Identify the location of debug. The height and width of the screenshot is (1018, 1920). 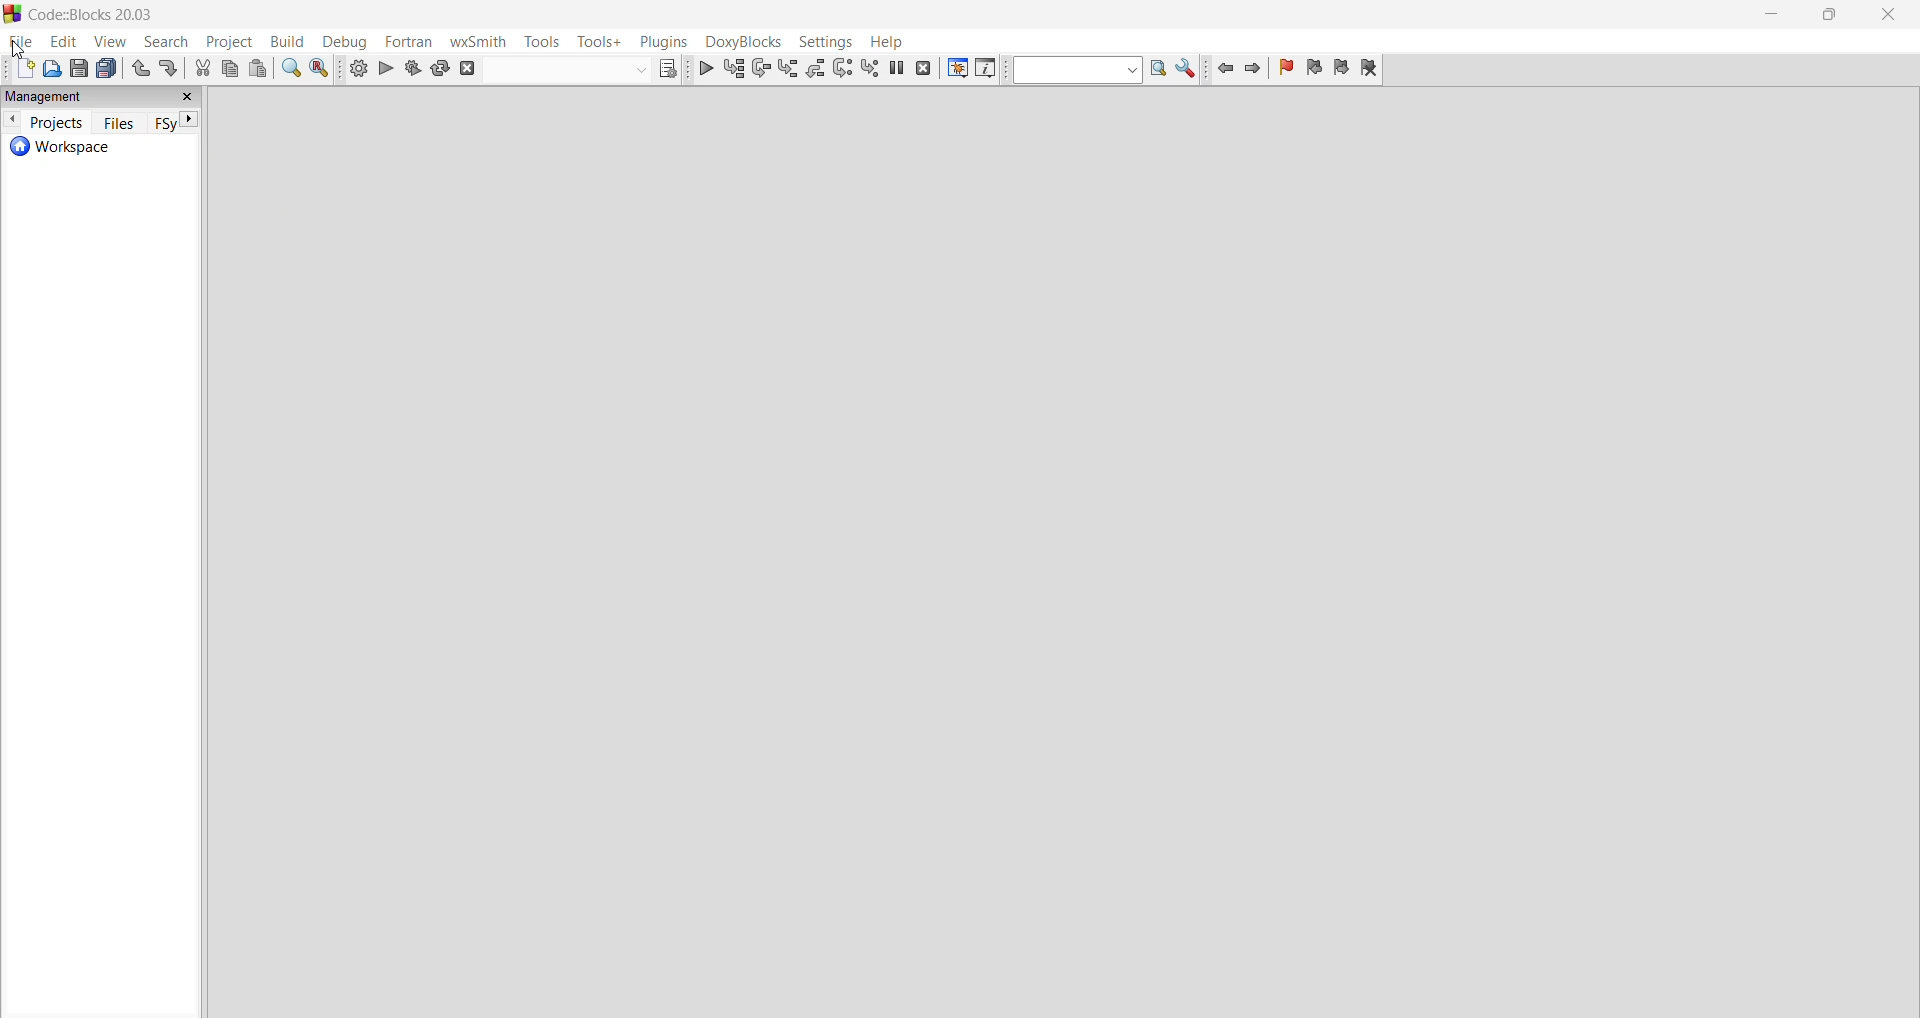
(345, 42).